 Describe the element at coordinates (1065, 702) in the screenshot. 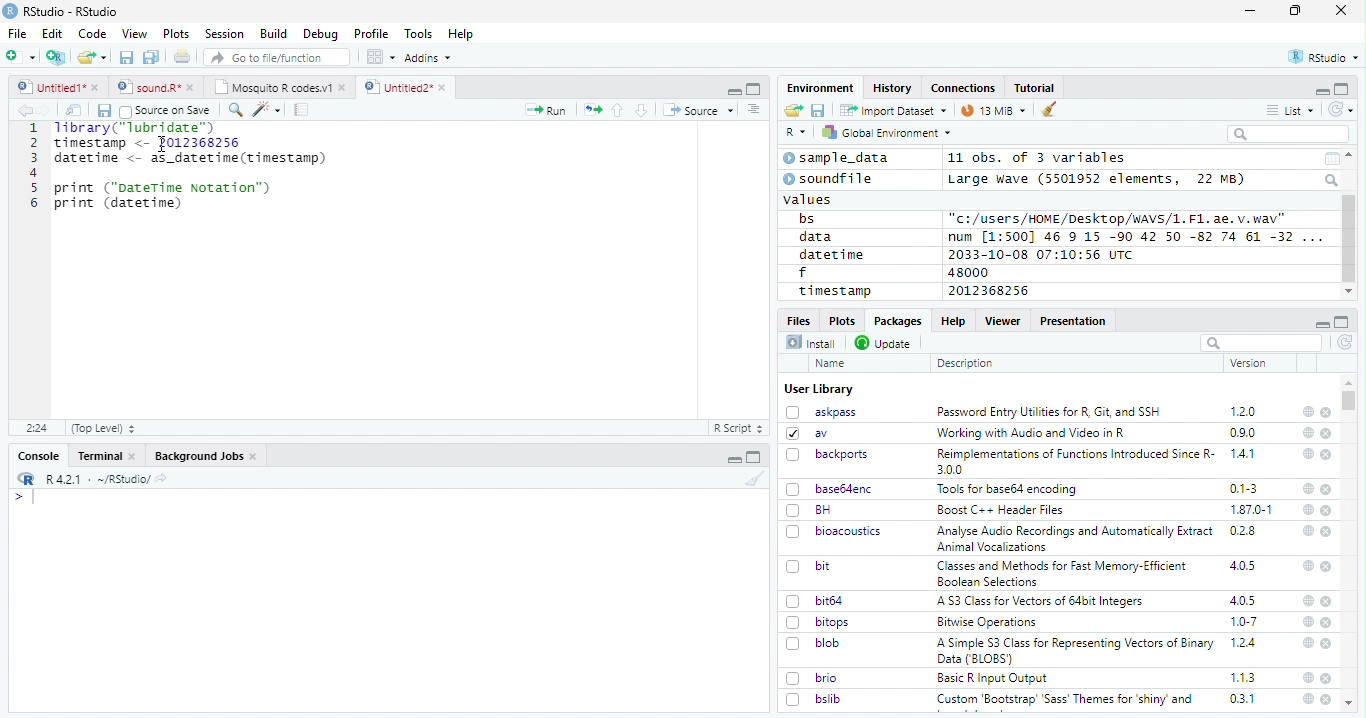

I see `Custom ‘Bootstrap’ ‘Sass’ Themes for ‘shiny’ and` at that location.